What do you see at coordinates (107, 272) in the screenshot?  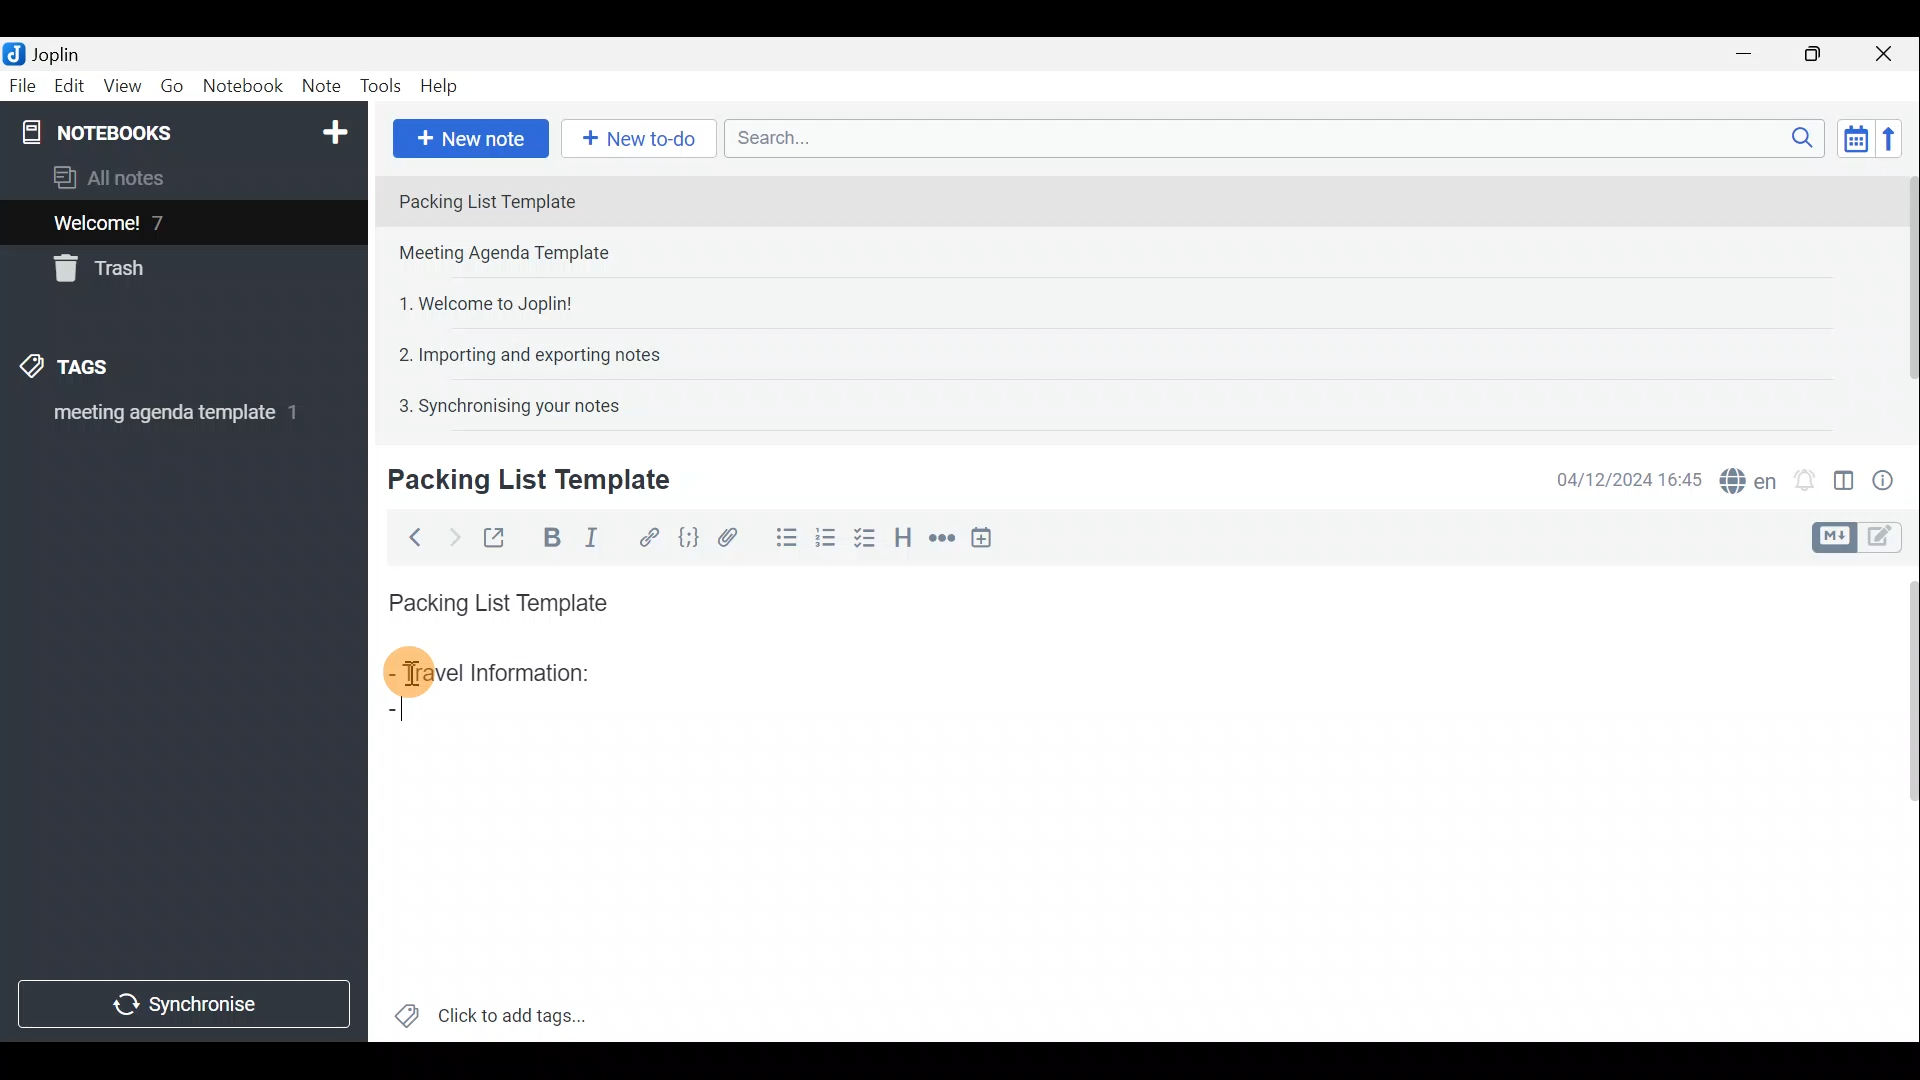 I see `Trash` at bounding box center [107, 272].